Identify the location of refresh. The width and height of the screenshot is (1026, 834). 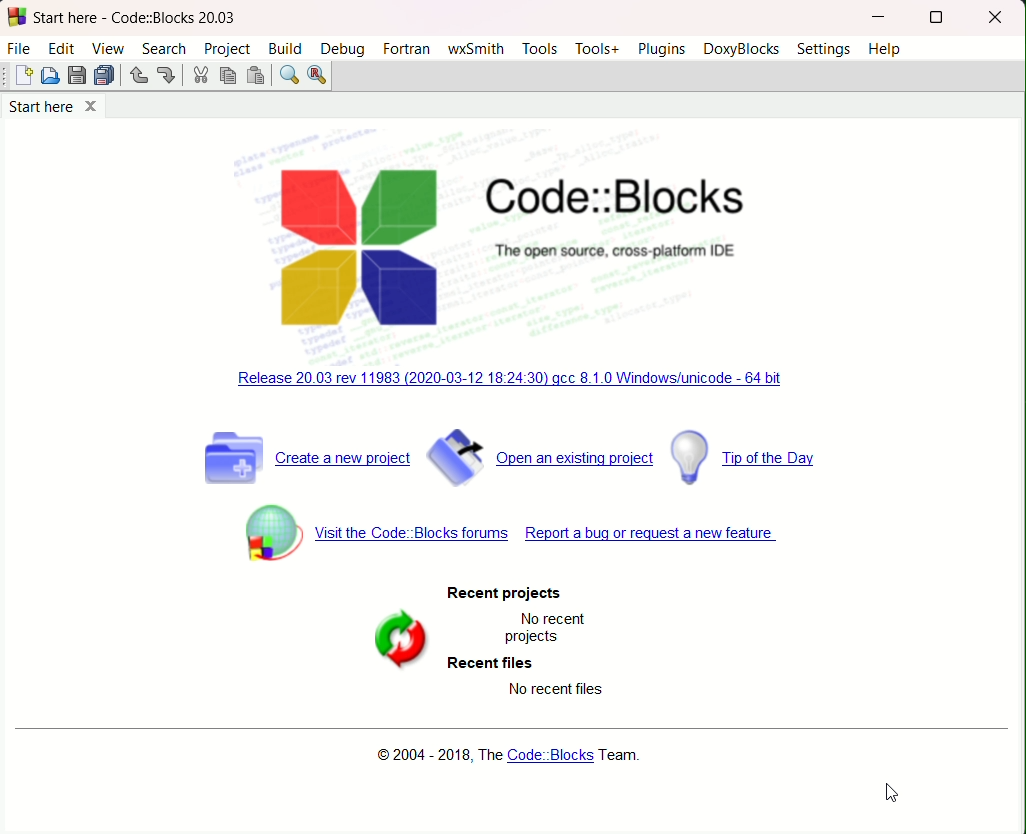
(400, 636).